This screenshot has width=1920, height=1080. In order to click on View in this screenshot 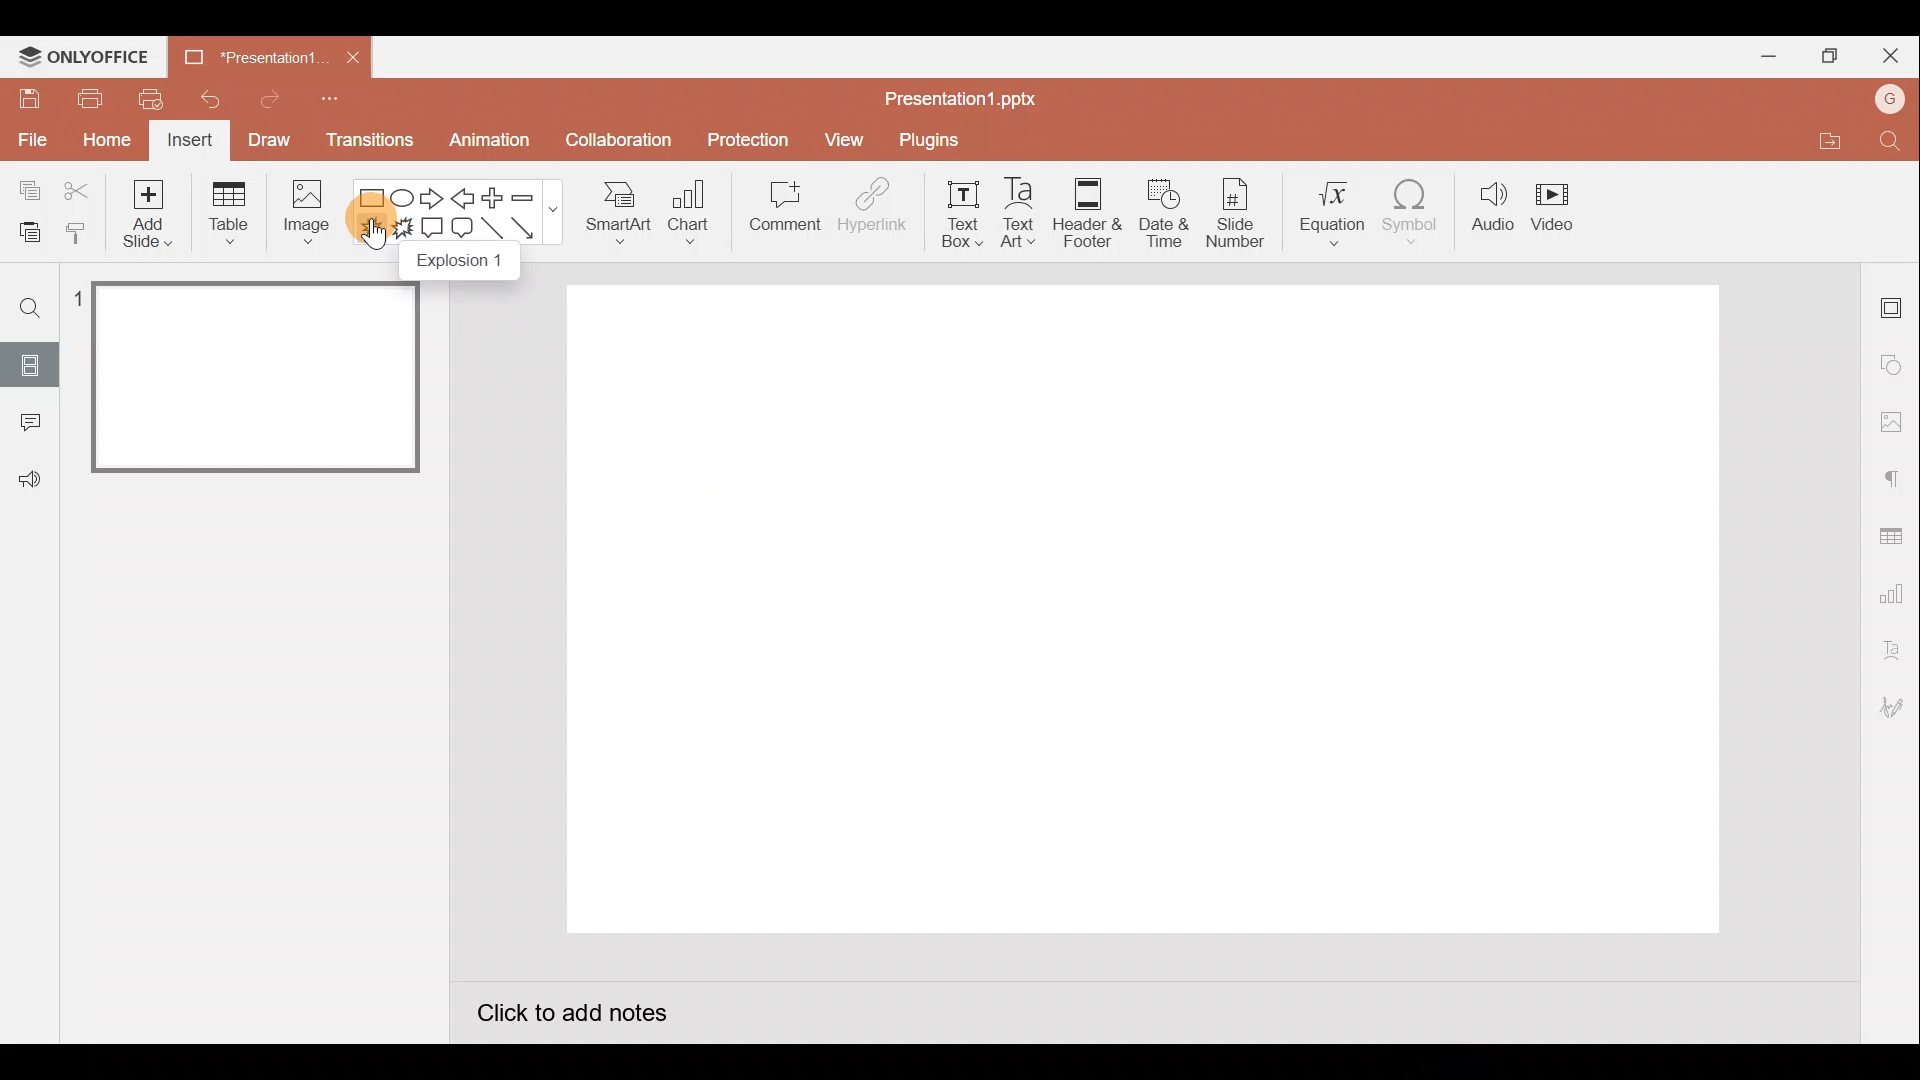, I will do `click(842, 138)`.